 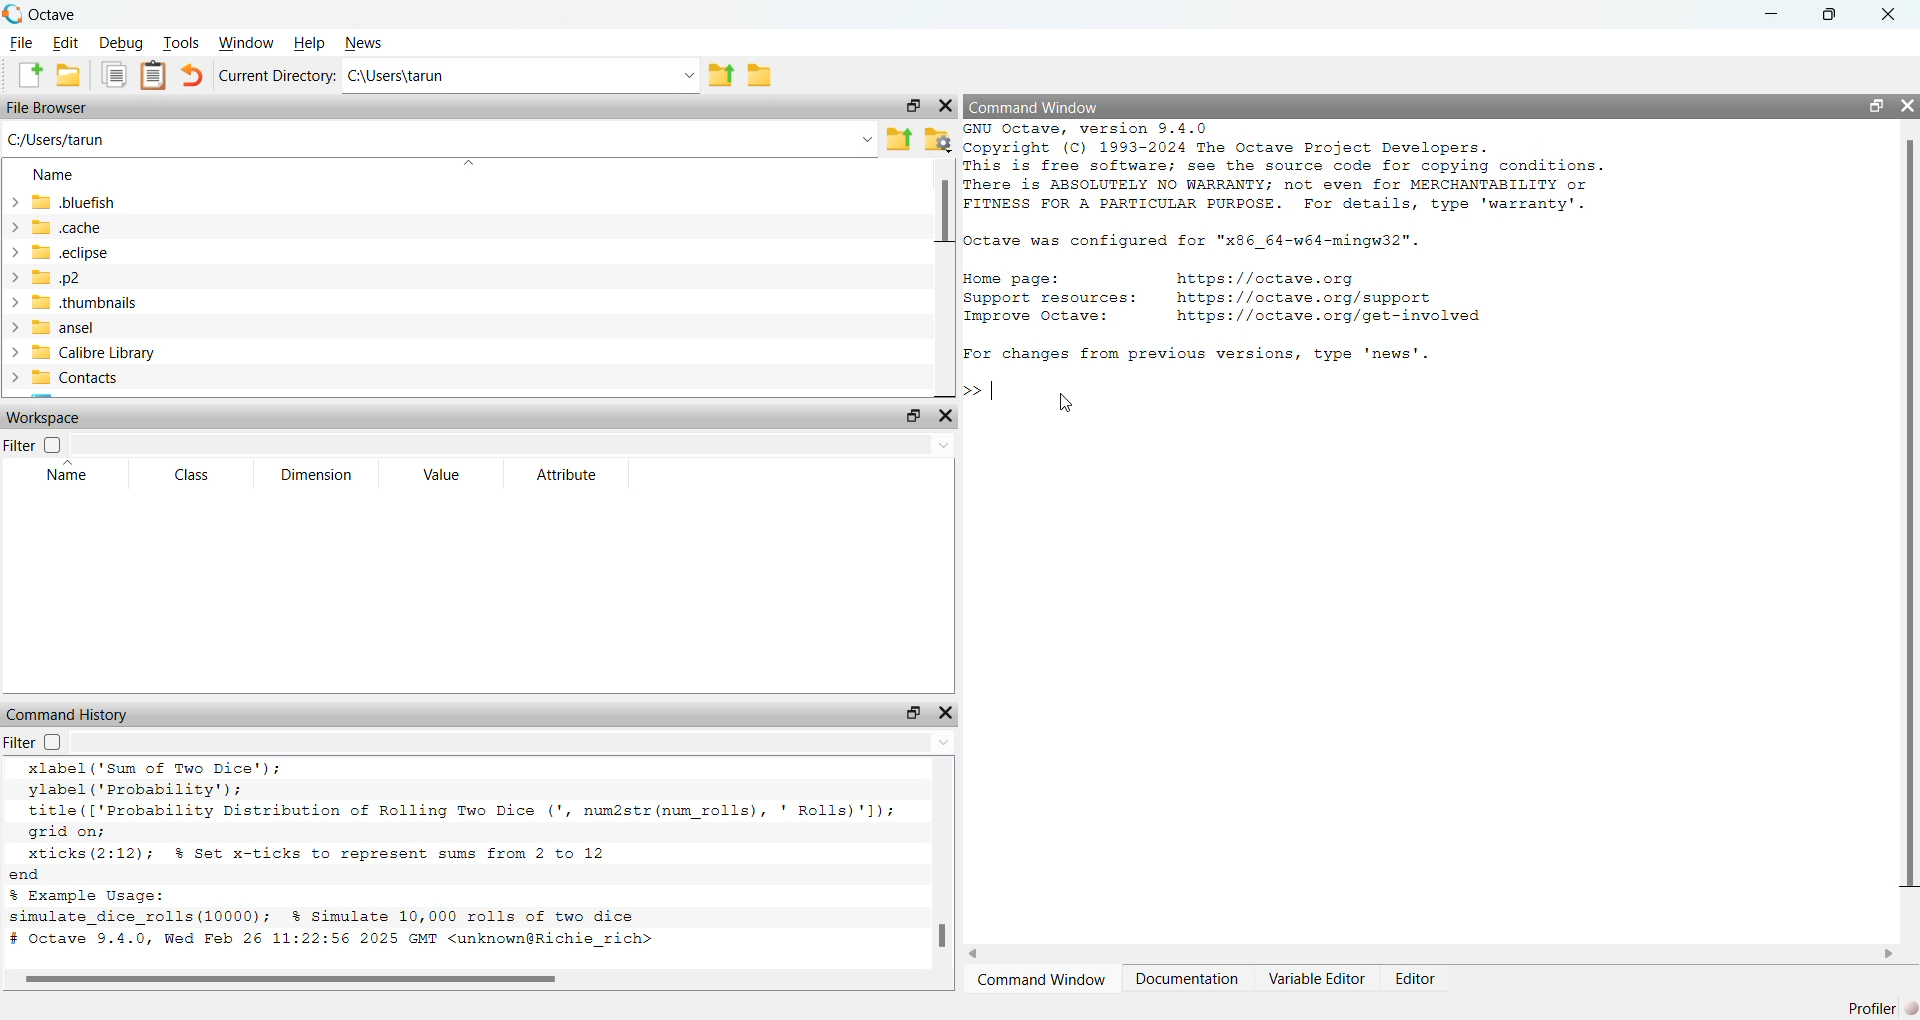 I want to click on Maximize, so click(x=910, y=711).